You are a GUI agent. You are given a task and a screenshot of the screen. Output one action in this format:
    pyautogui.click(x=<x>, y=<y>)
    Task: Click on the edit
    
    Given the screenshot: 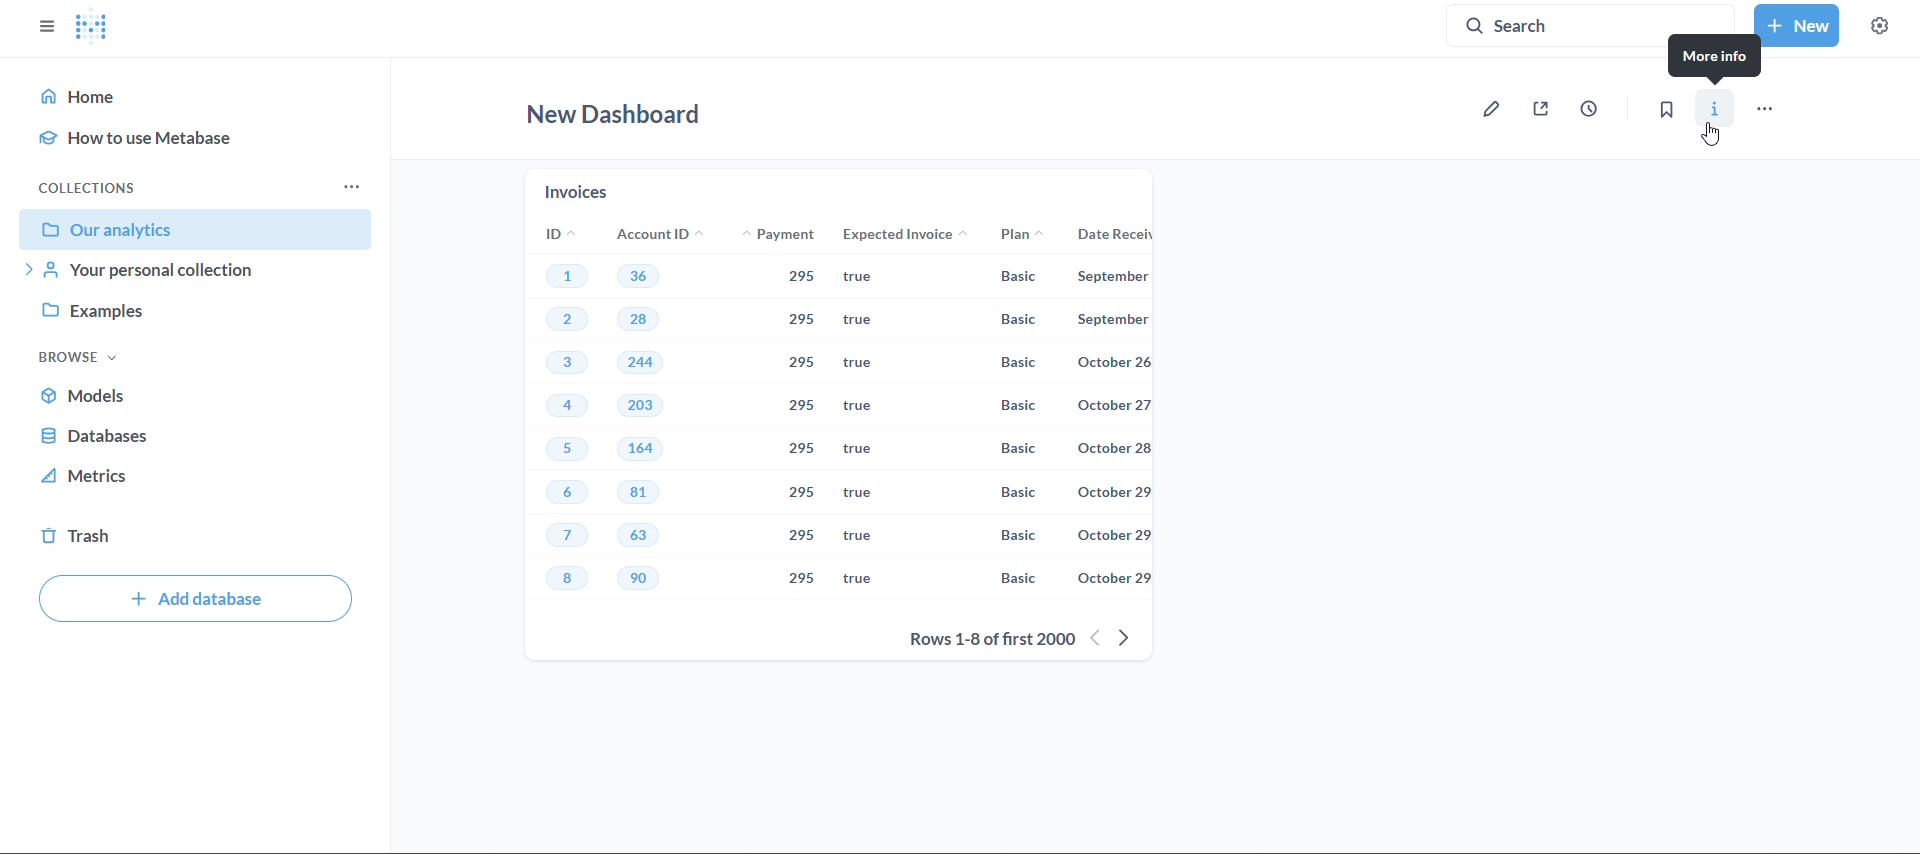 What is the action you would take?
    pyautogui.click(x=1495, y=110)
    